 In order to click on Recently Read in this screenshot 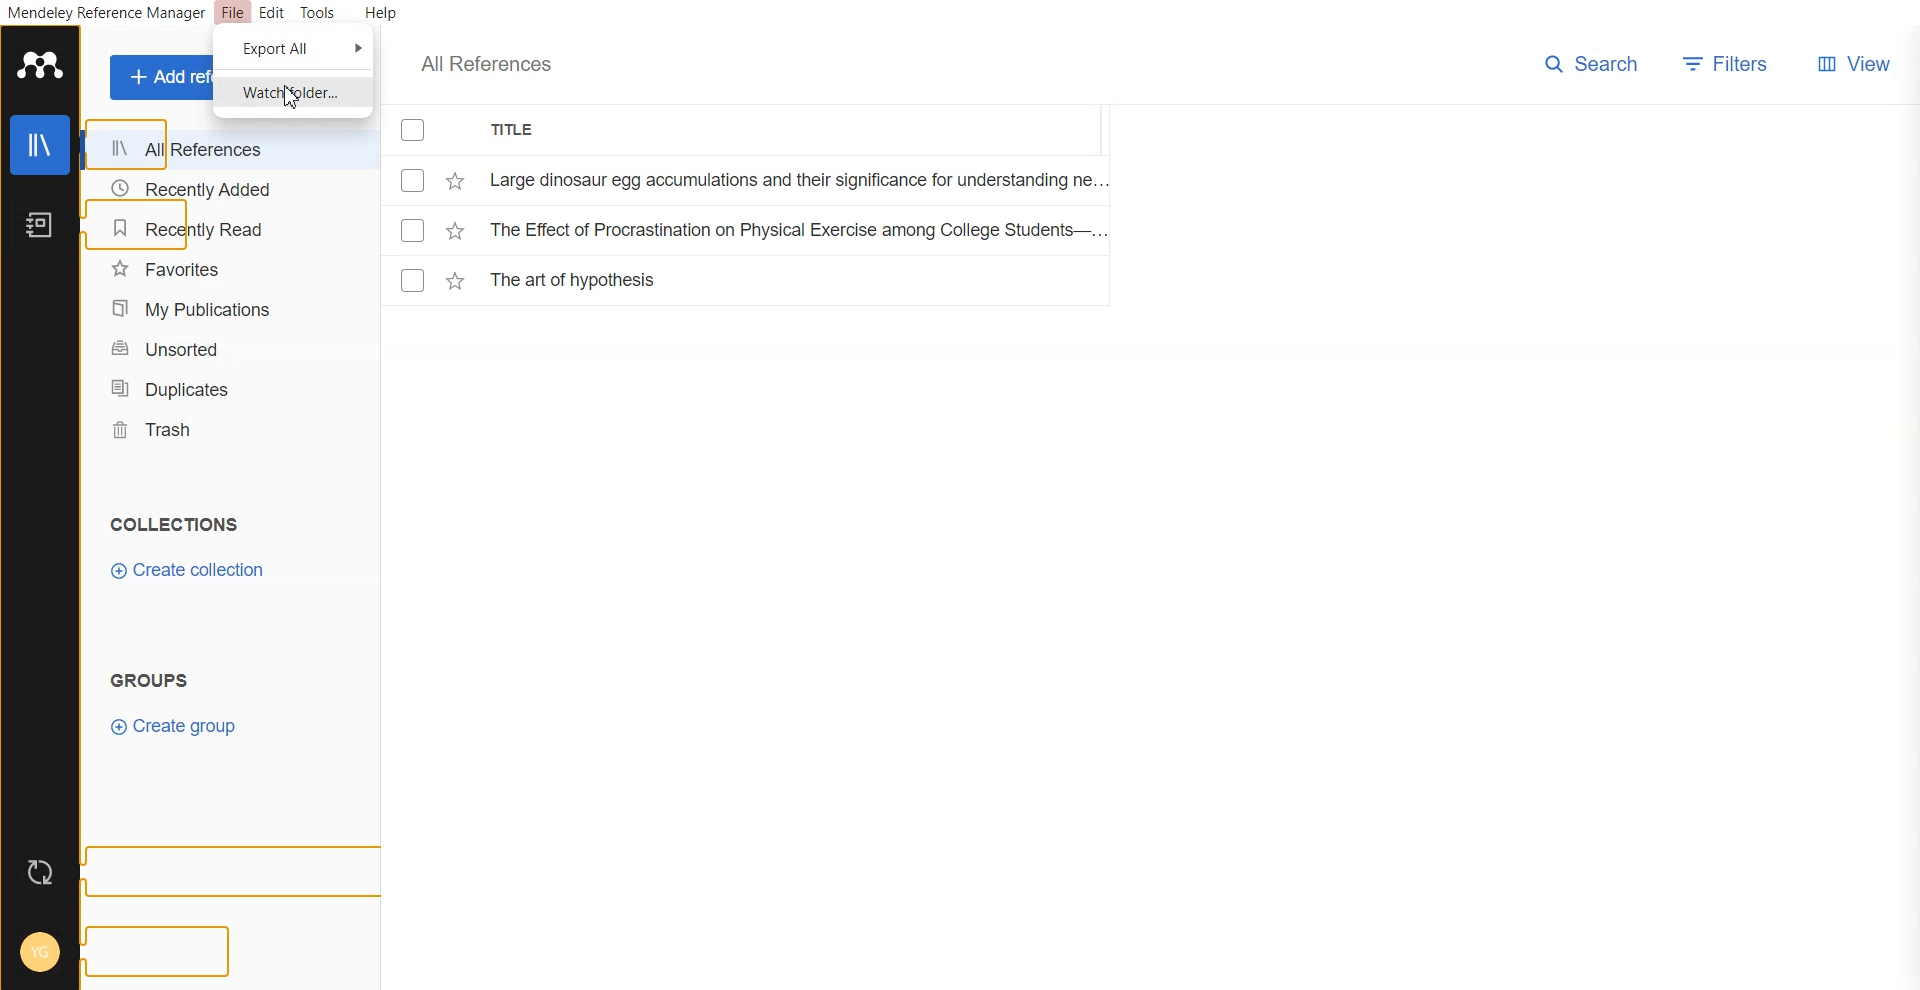, I will do `click(213, 230)`.